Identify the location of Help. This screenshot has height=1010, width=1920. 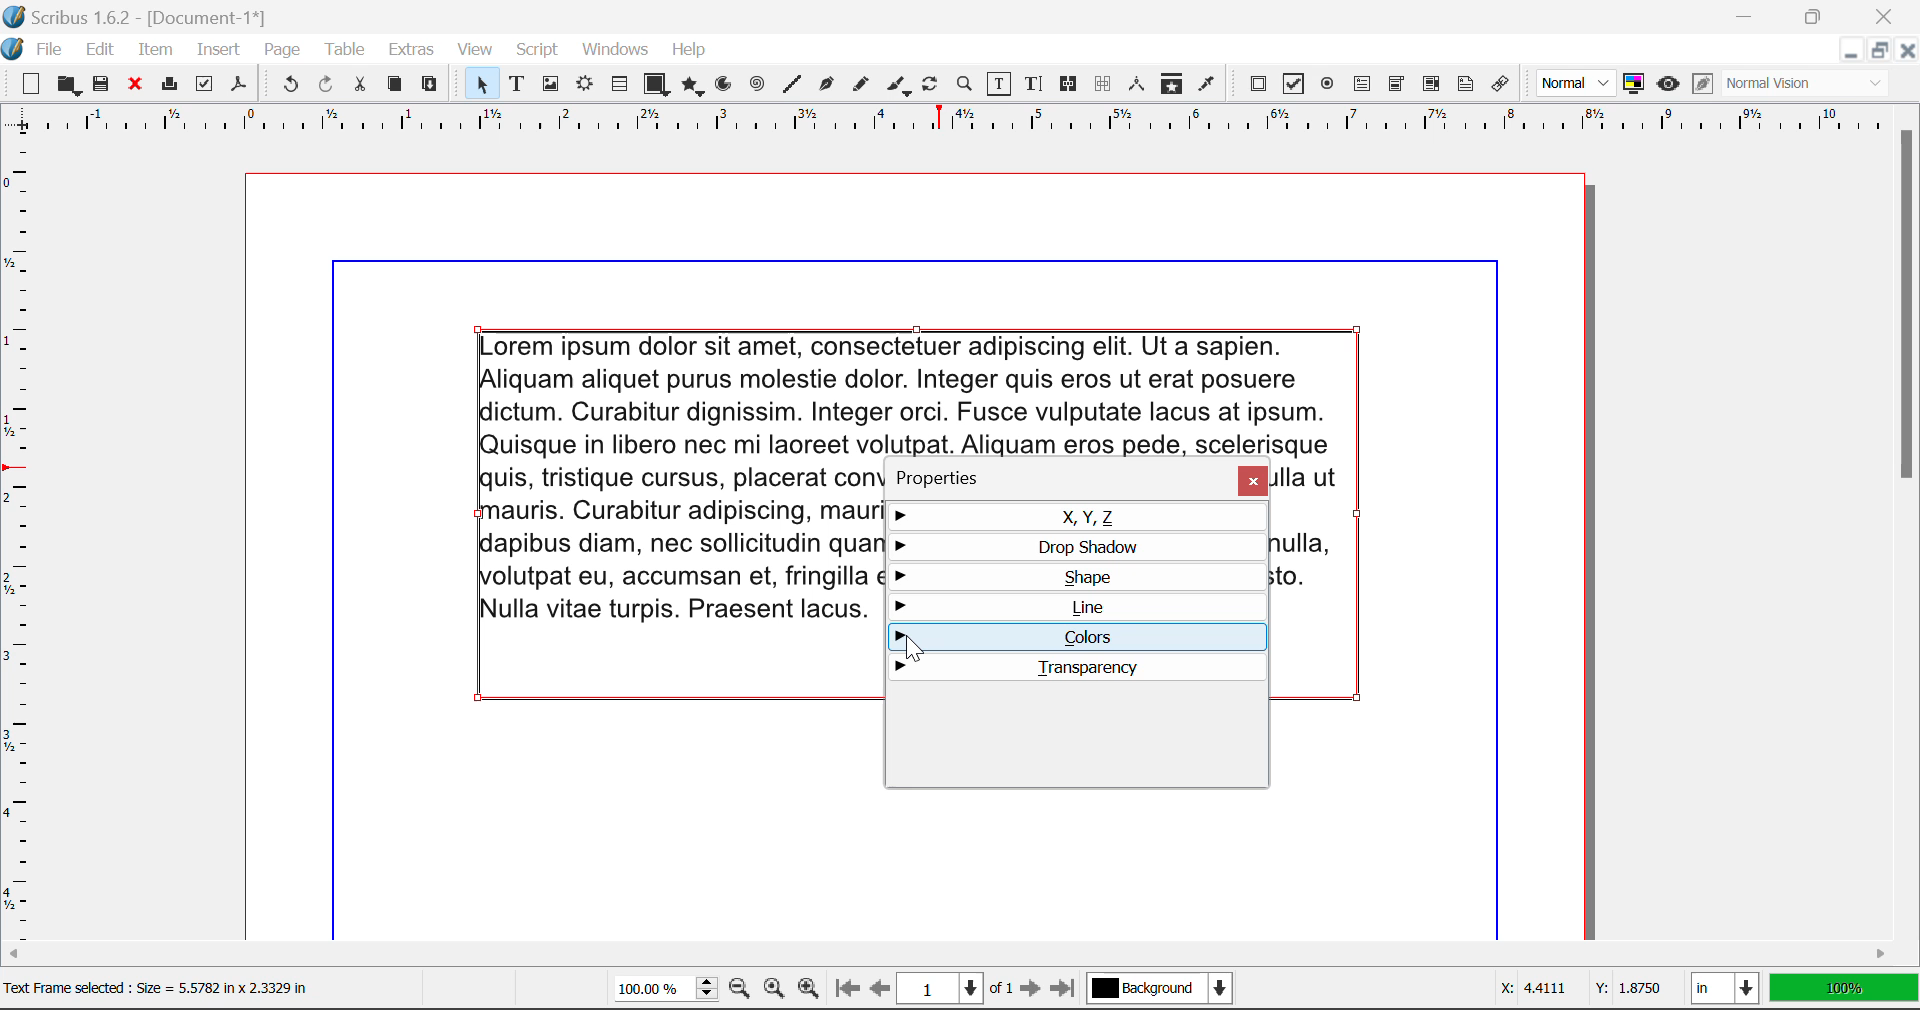
(689, 50).